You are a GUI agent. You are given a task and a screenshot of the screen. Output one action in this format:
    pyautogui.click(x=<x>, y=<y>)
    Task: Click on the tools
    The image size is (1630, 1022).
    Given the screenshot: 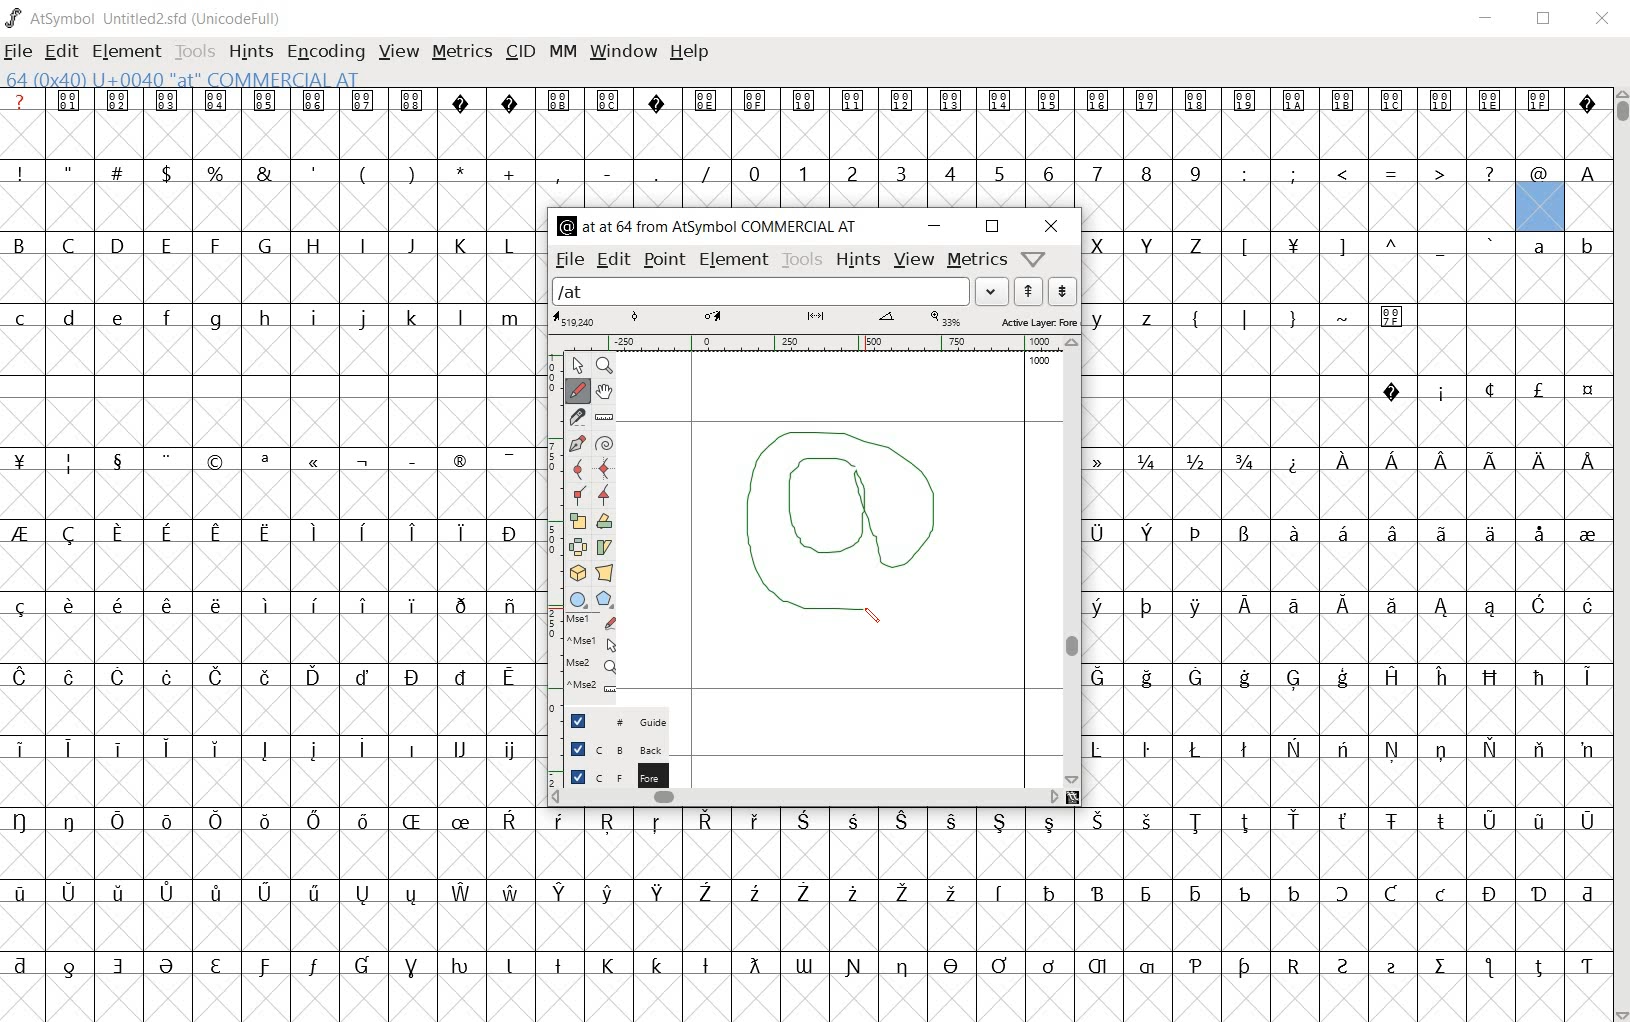 What is the action you would take?
    pyautogui.click(x=802, y=260)
    